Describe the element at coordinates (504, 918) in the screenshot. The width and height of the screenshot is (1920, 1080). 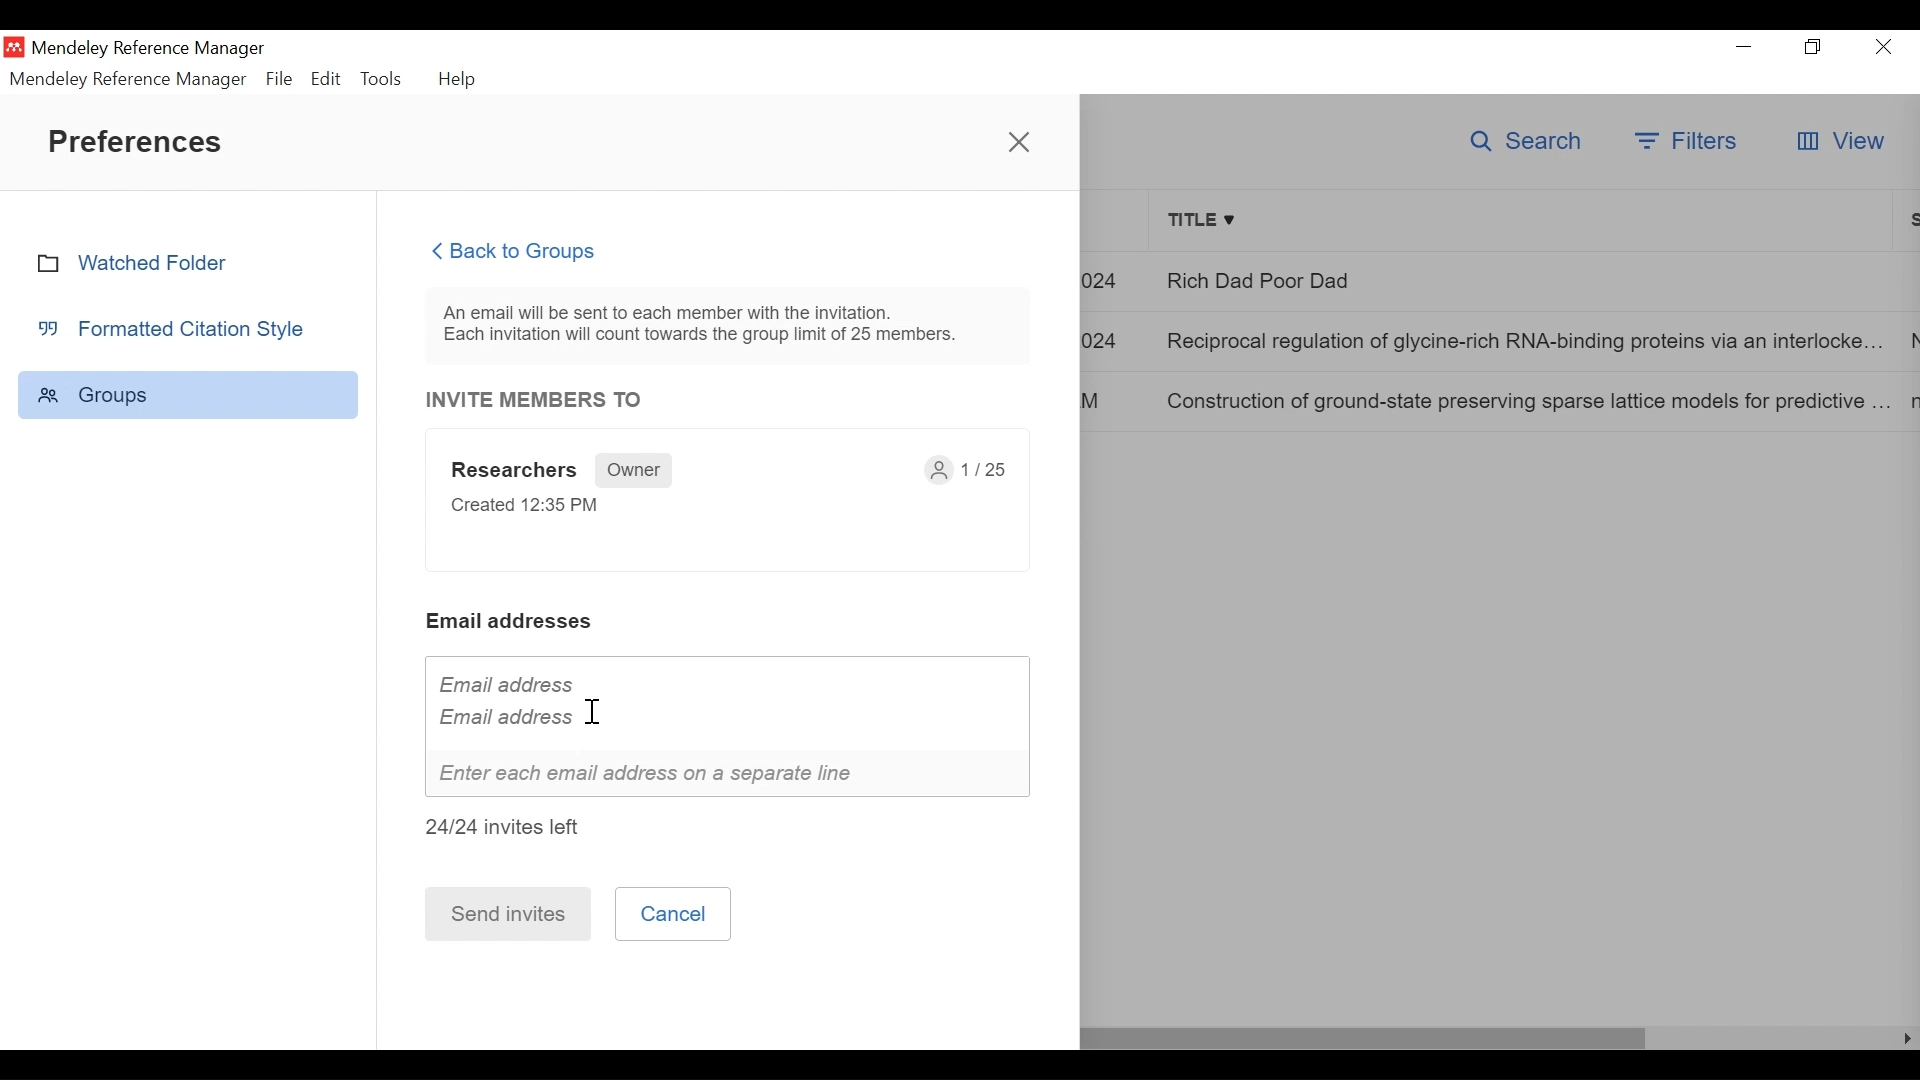
I see `Send invites` at that location.